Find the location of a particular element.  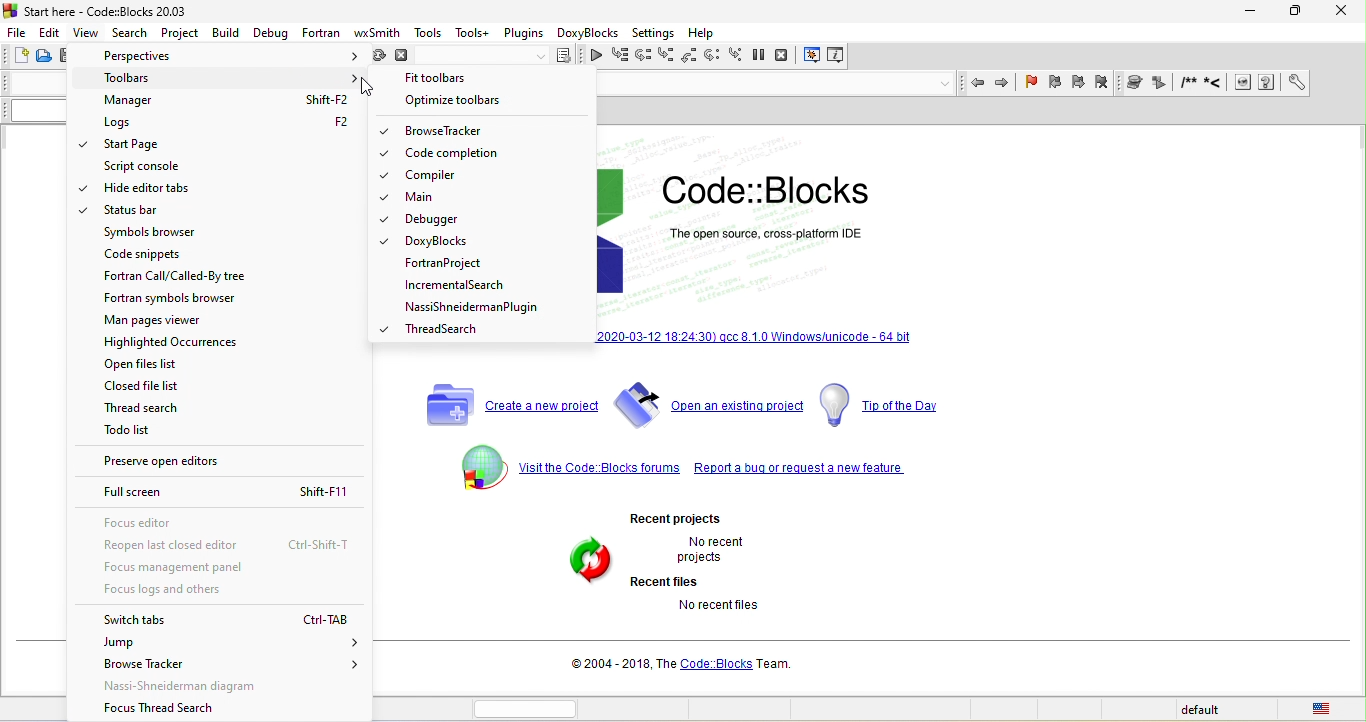

focus thread search is located at coordinates (191, 710).